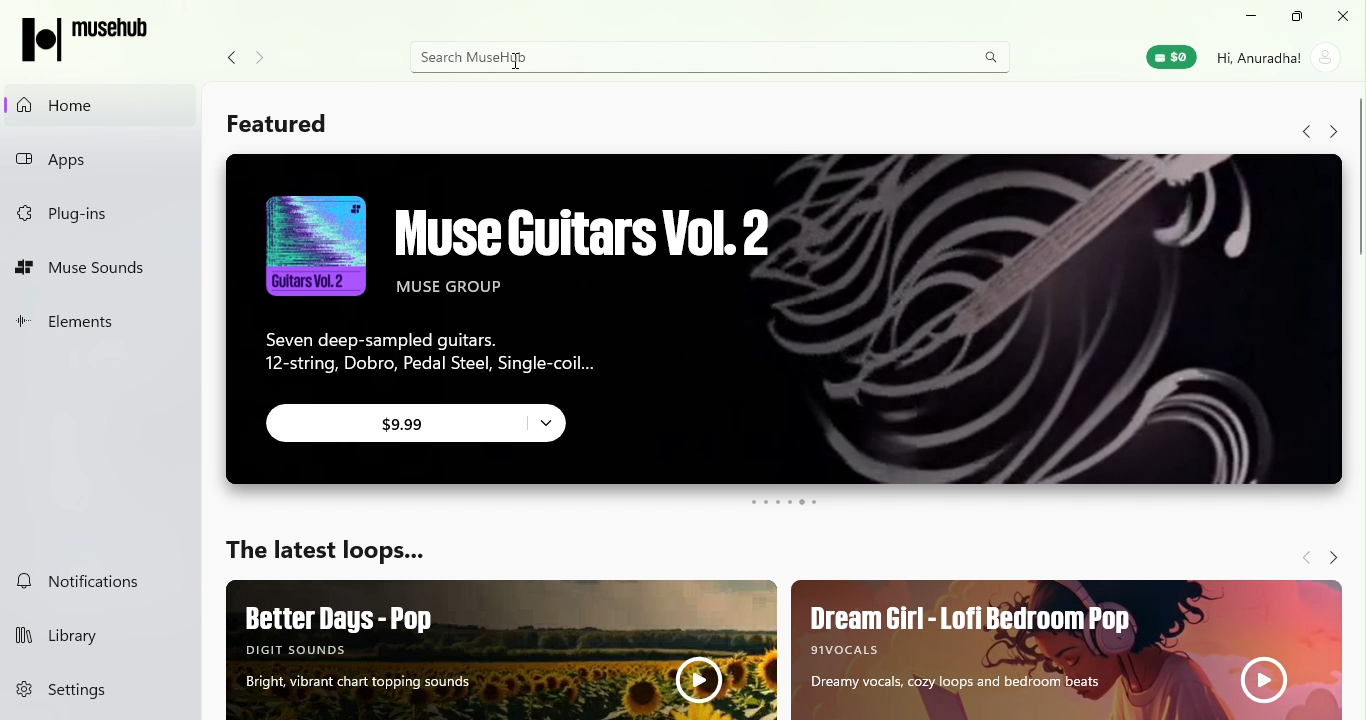 This screenshot has width=1366, height=720. I want to click on Notifications, so click(89, 579).